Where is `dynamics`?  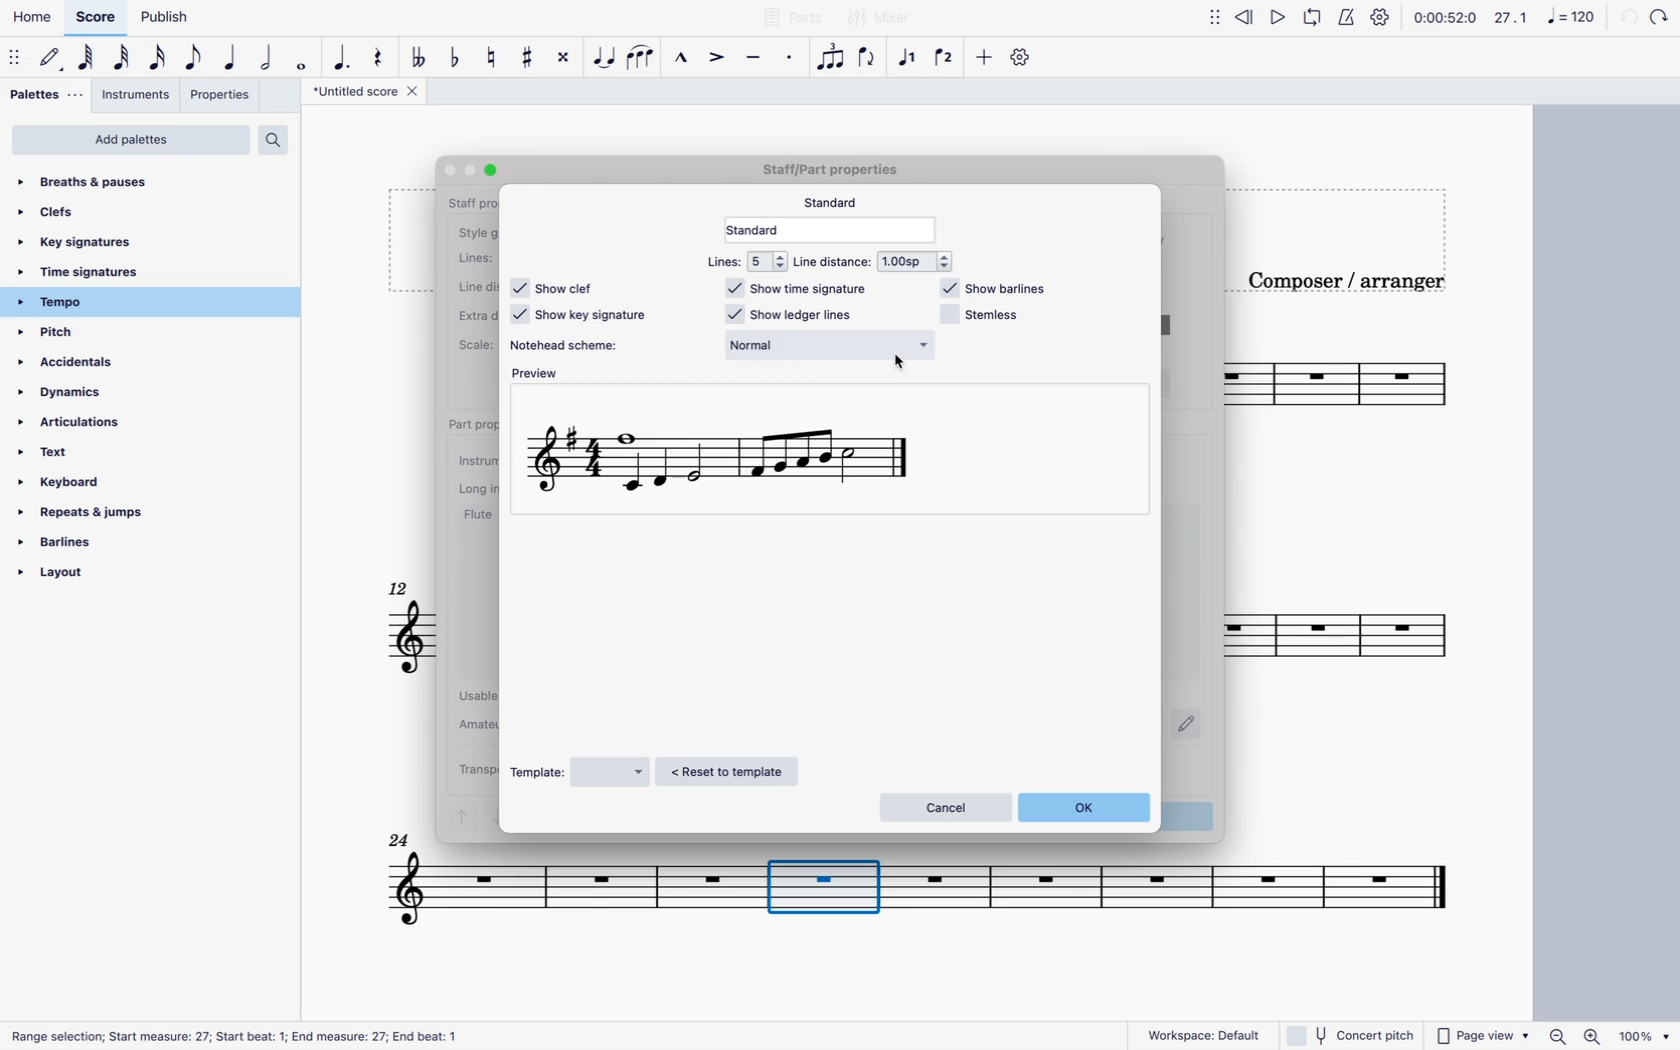 dynamics is located at coordinates (73, 393).